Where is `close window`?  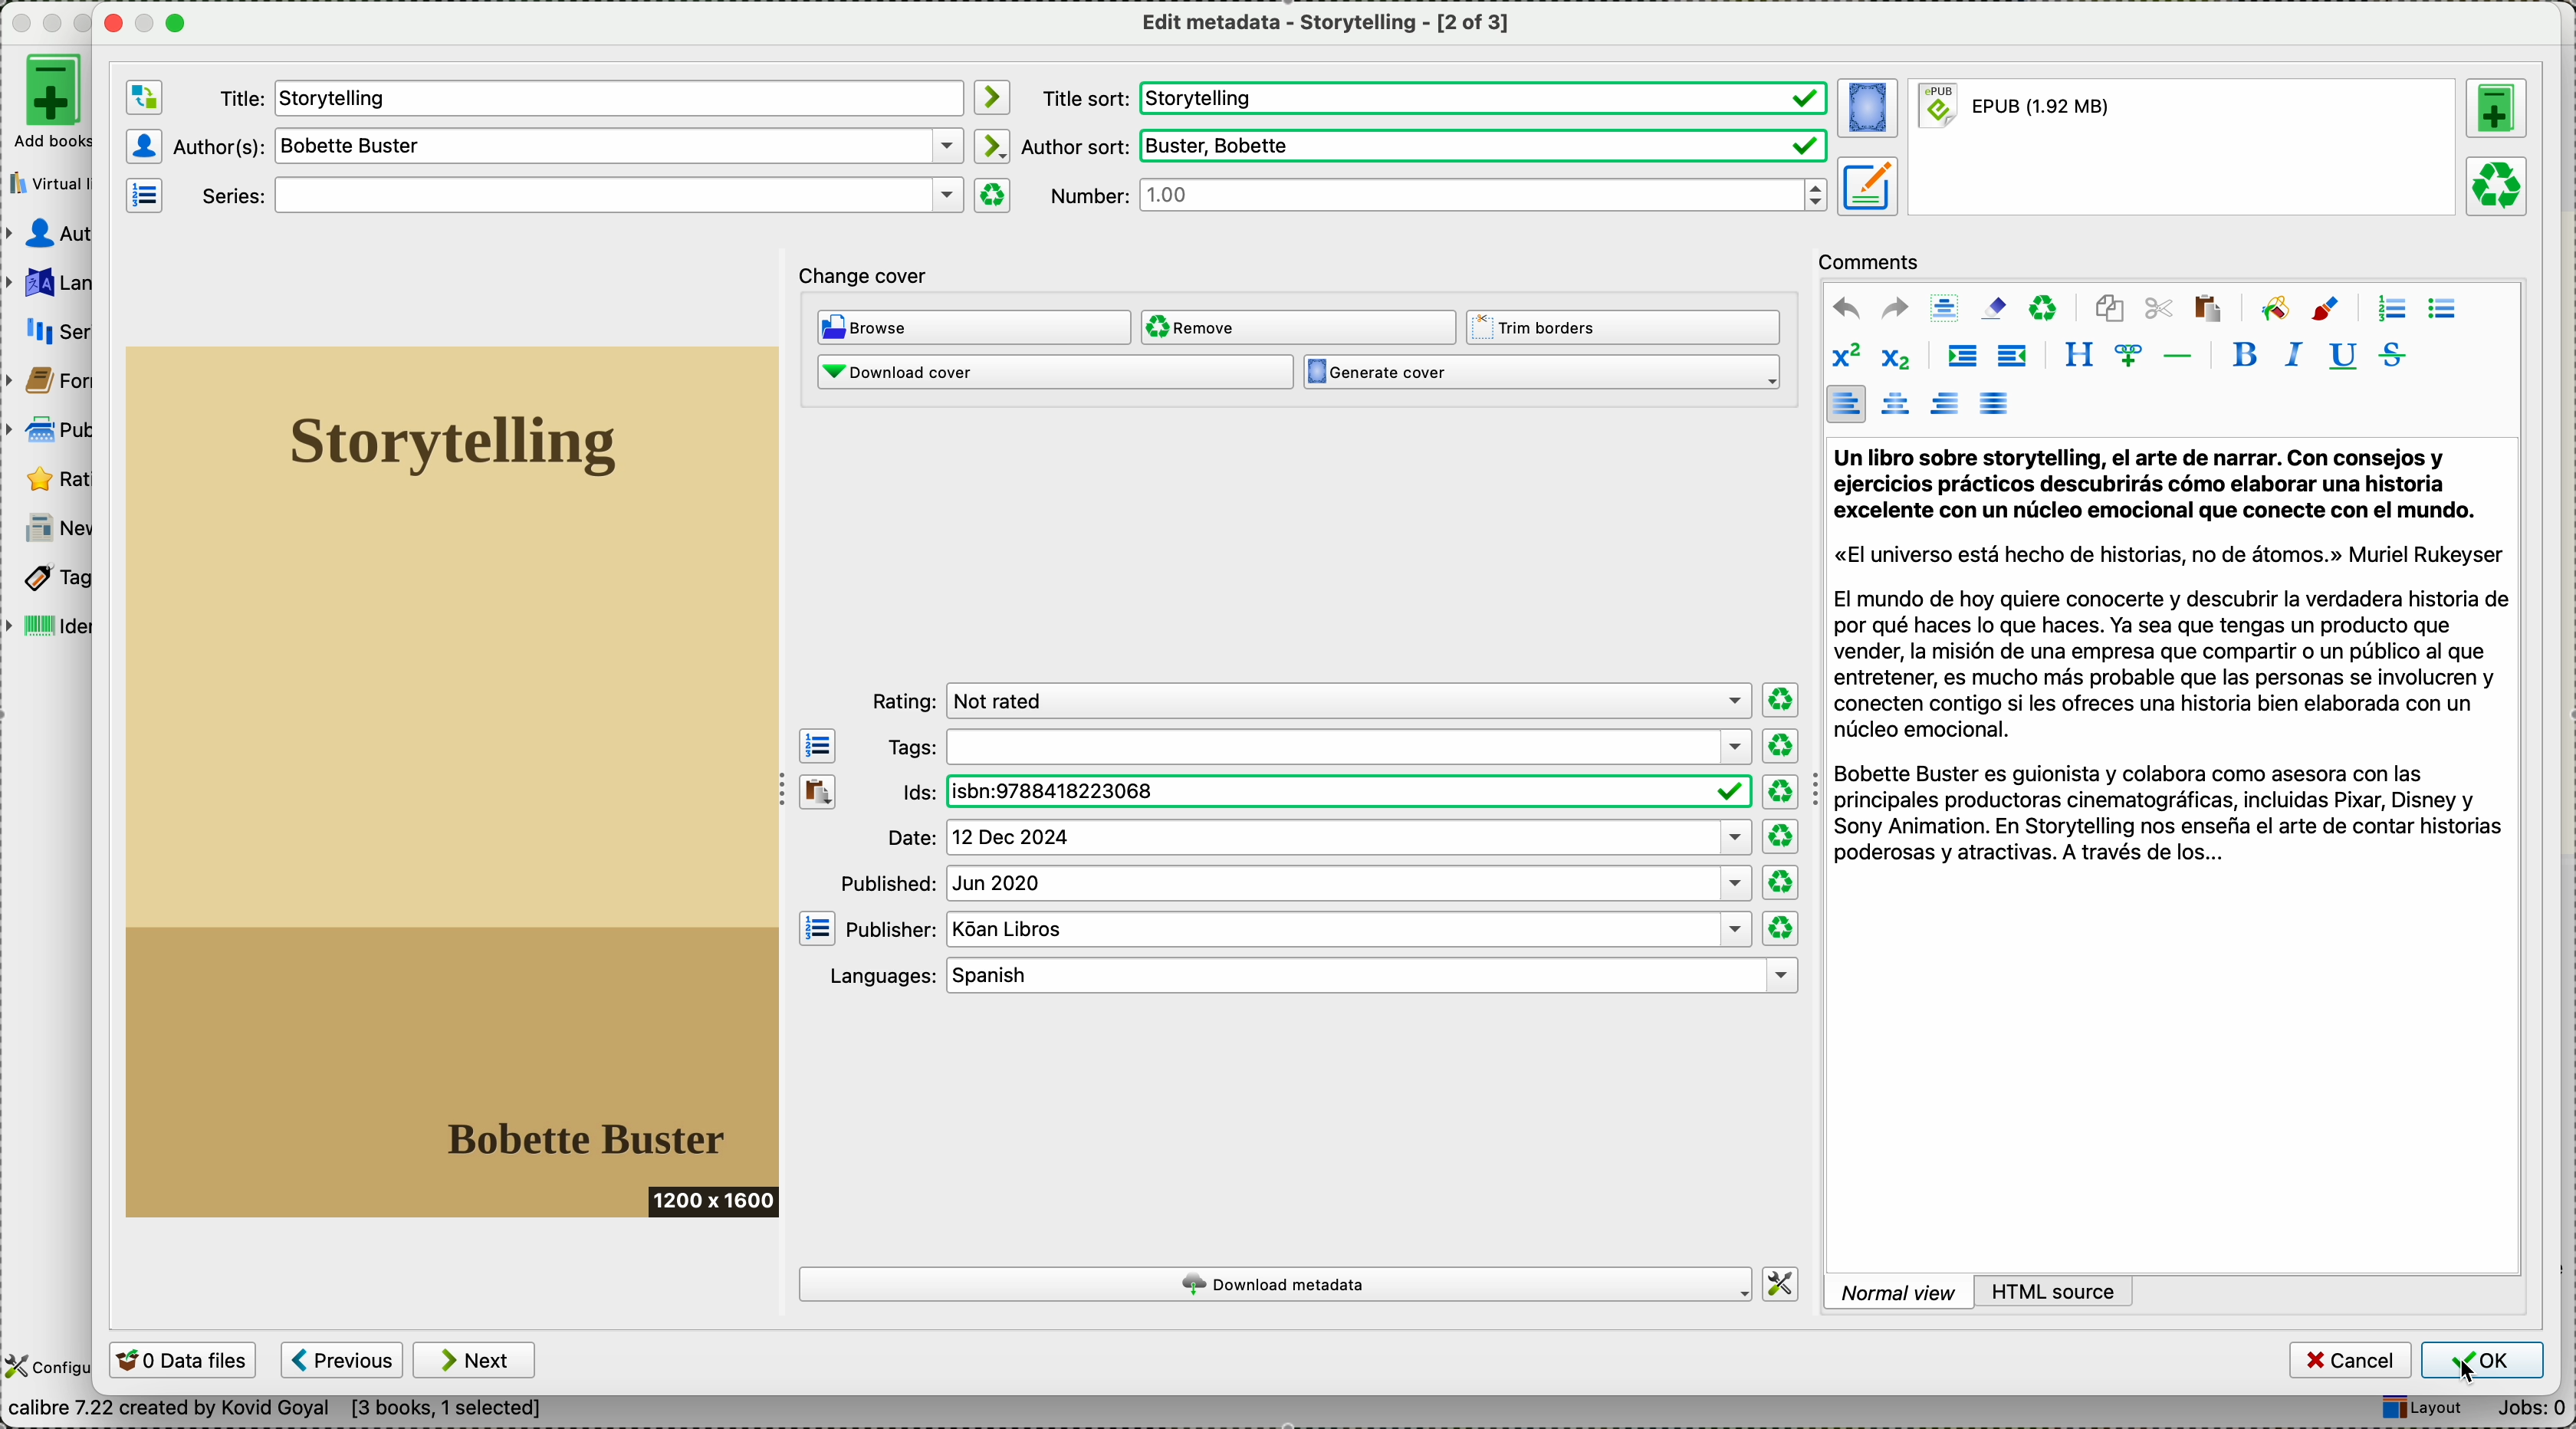 close window is located at coordinates (108, 24).